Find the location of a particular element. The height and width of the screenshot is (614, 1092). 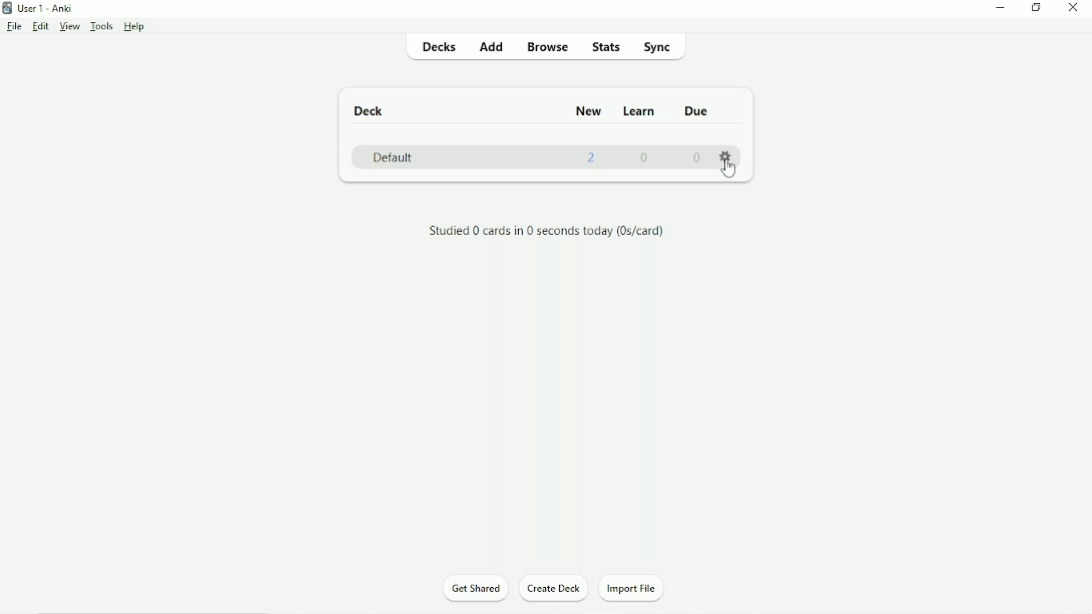

0 is located at coordinates (646, 158).